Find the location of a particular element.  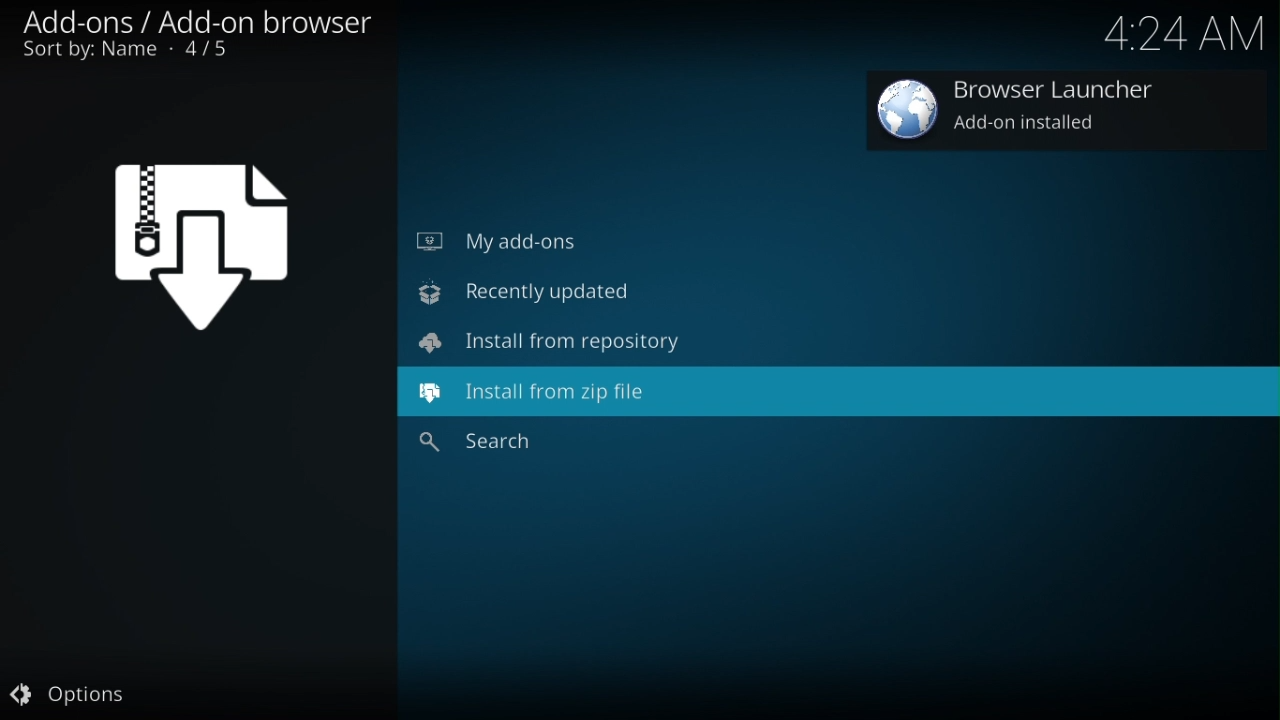

time is located at coordinates (1183, 35).